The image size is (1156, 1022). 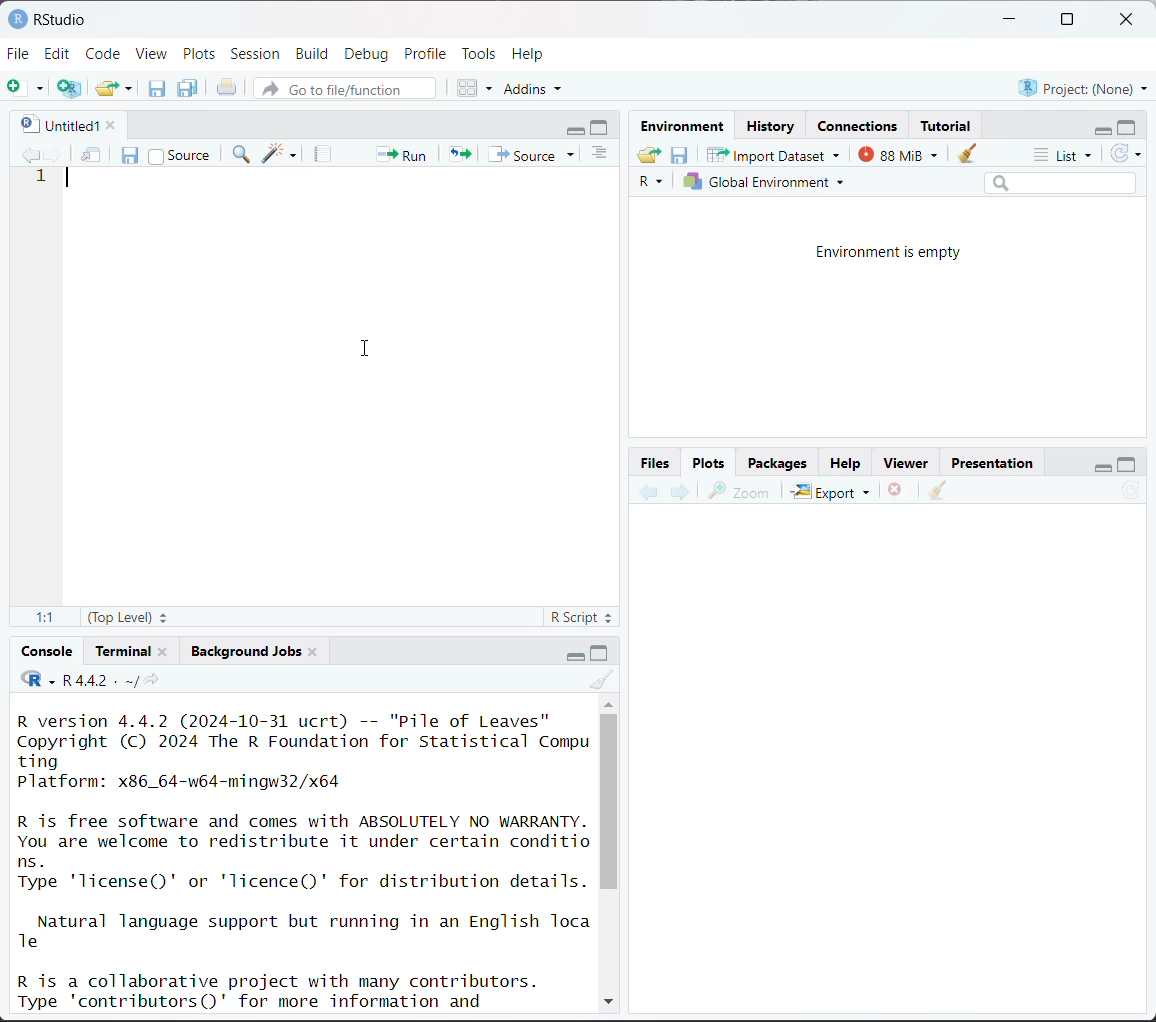 What do you see at coordinates (152, 55) in the screenshot?
I see `View` at bounding box center [152, 55].